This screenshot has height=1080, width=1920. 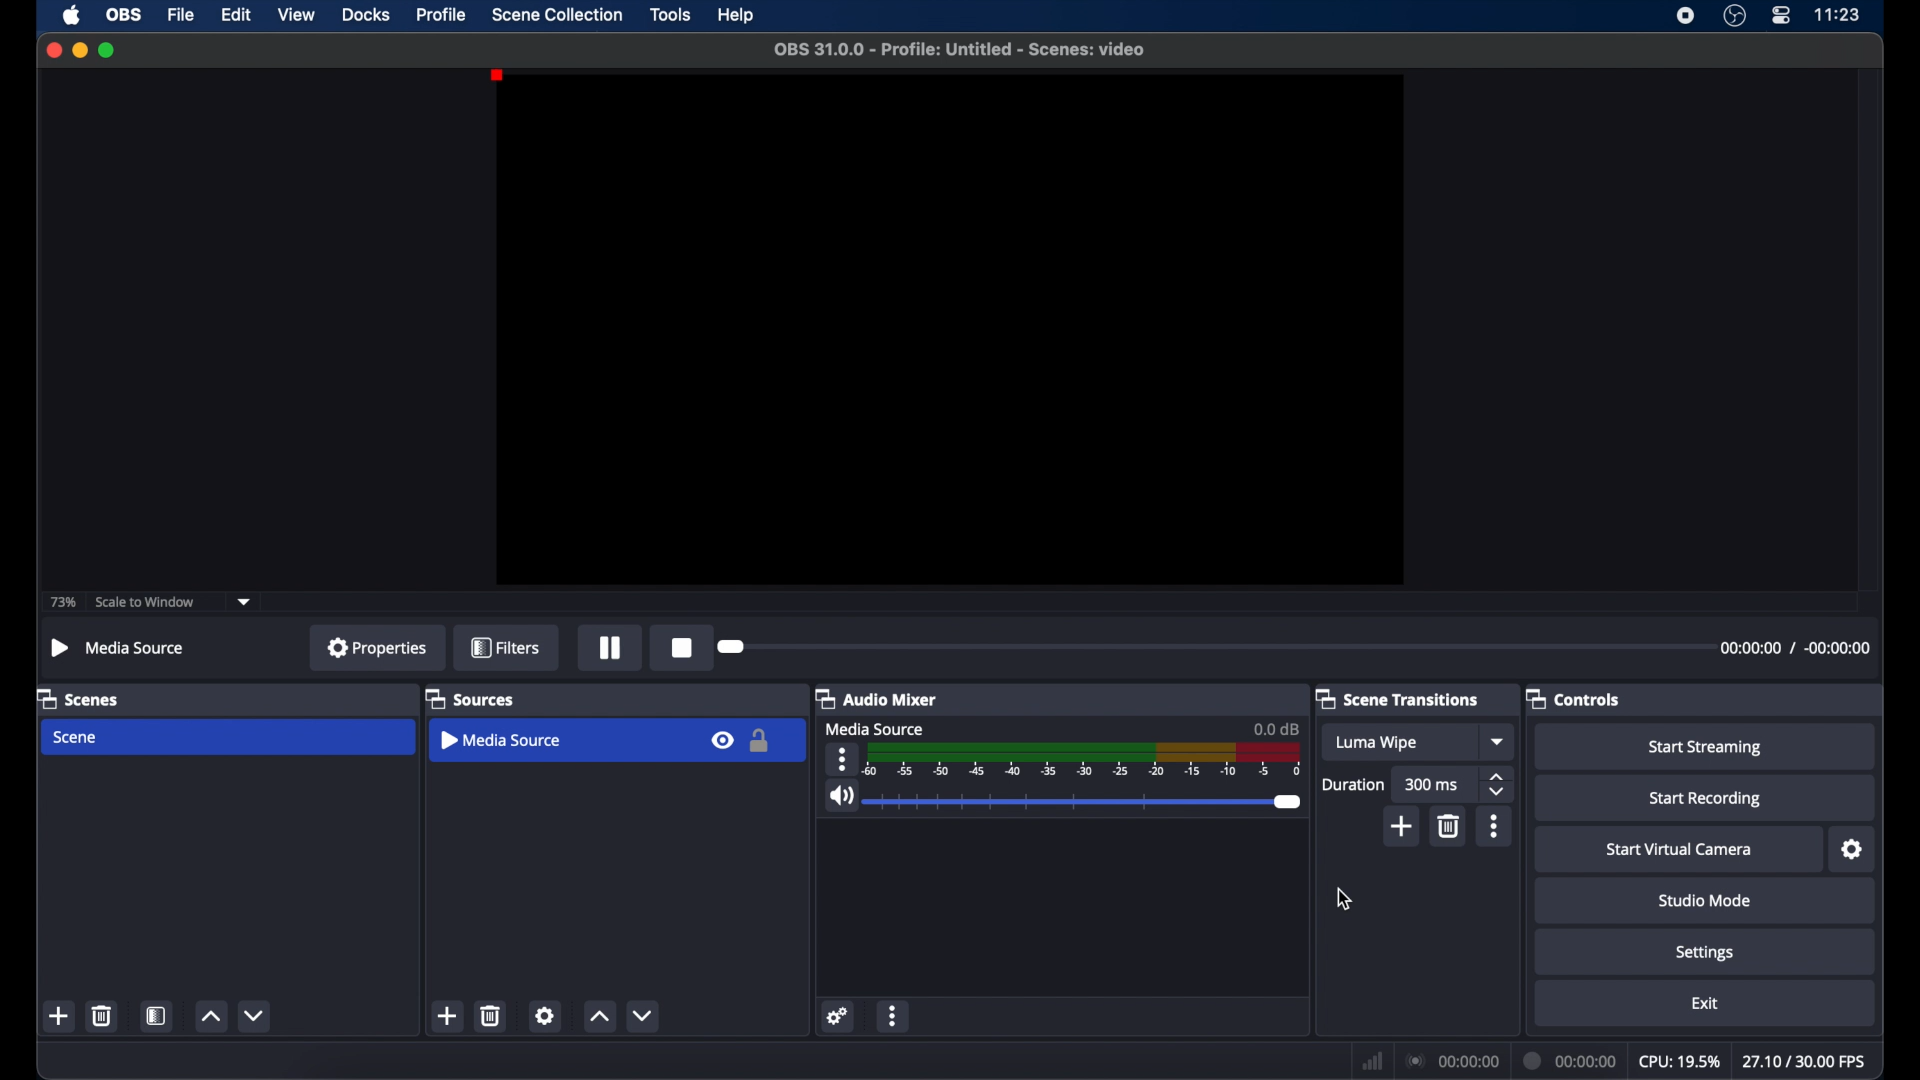 What do you see at coordinates (378, 646) in the screenshot?
I see `properties` at bounding box center [378, 646].